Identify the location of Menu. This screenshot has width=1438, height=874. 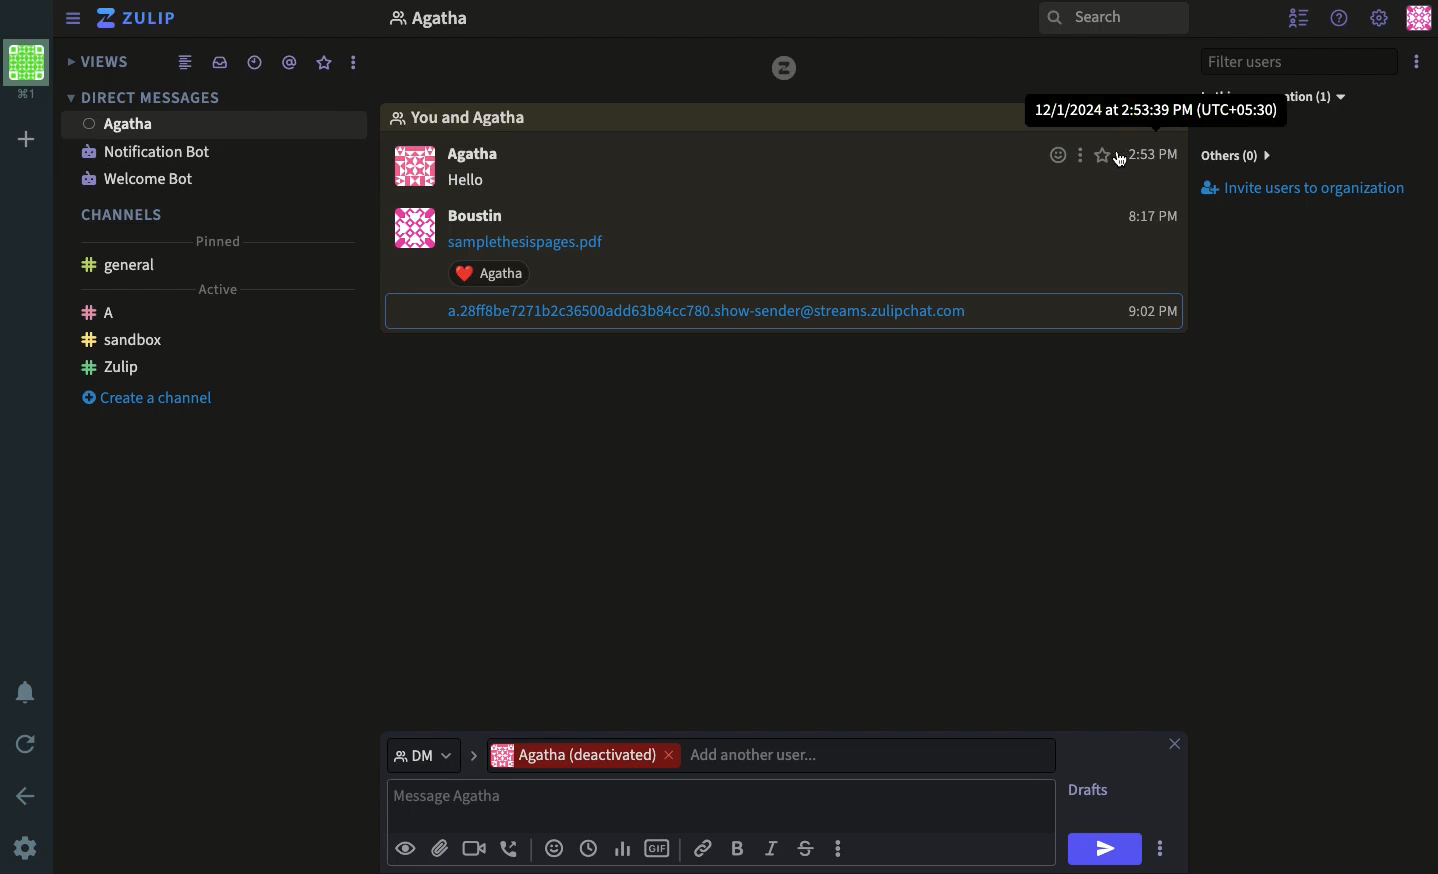
(72, 19).